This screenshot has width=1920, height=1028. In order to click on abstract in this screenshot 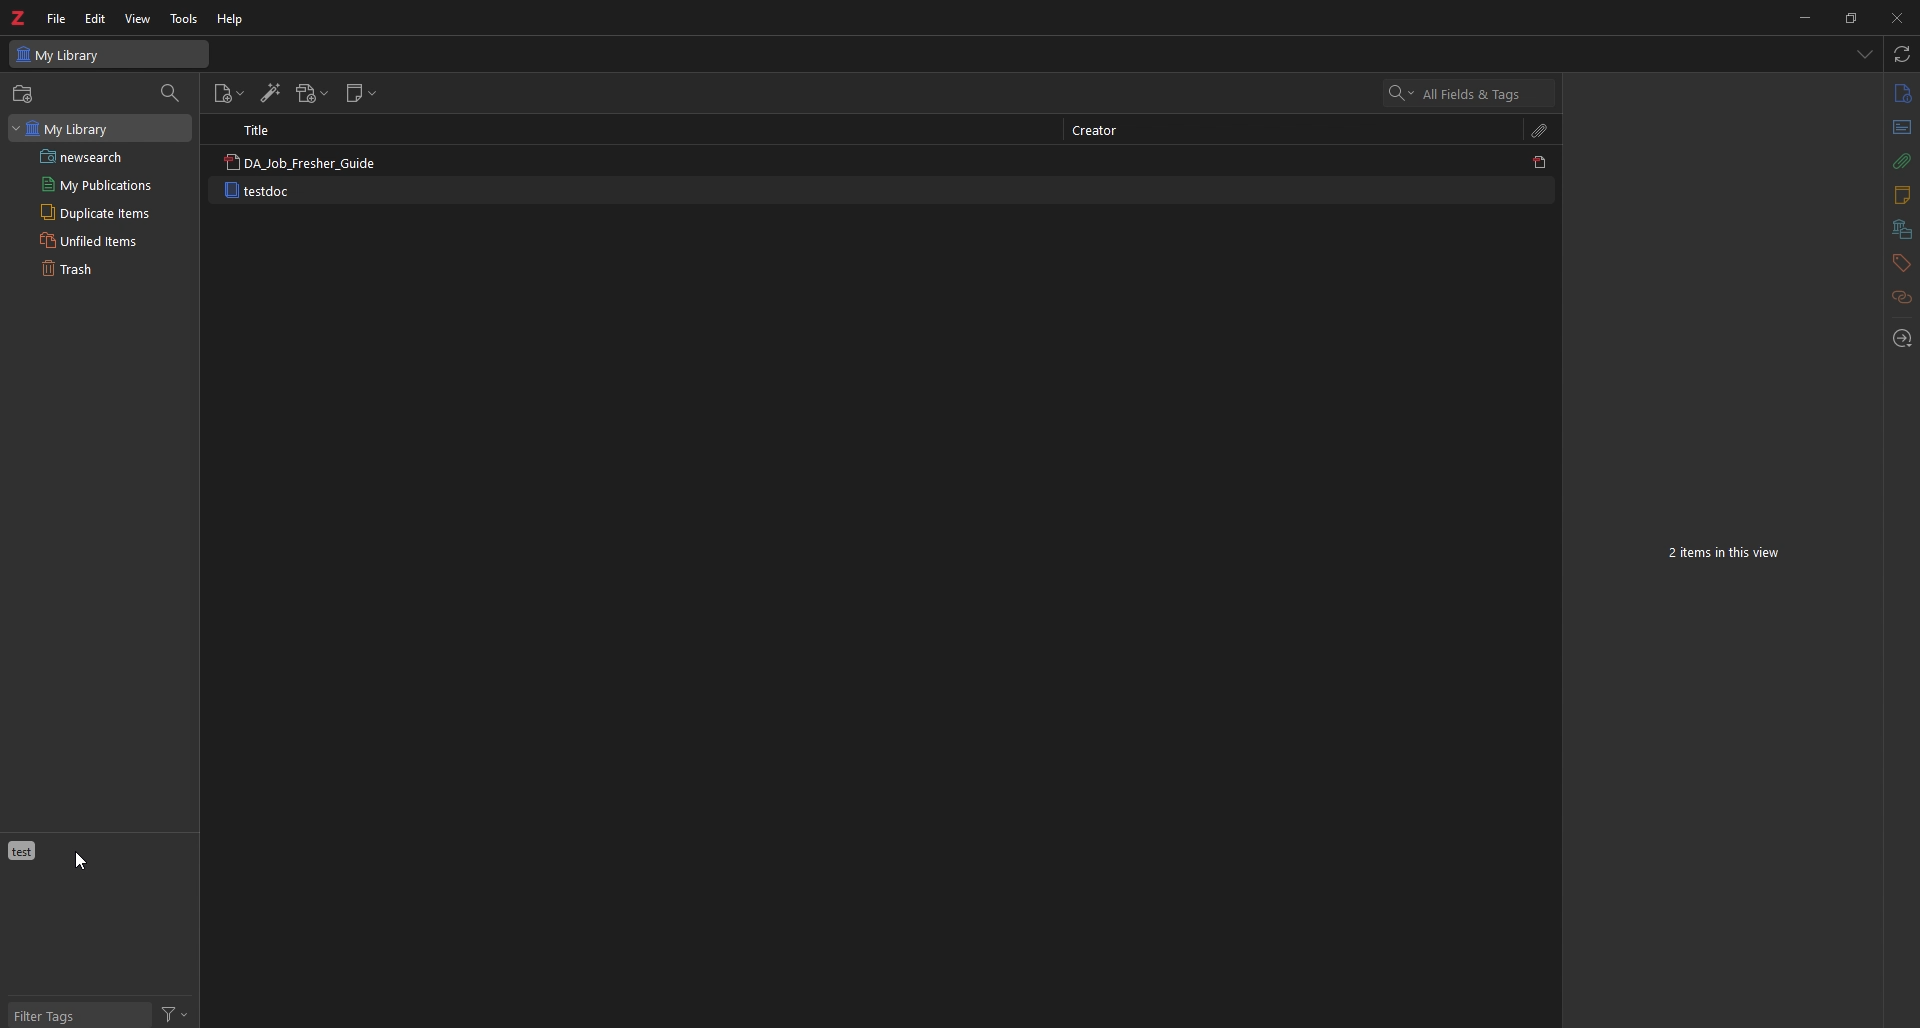, I will do `click(1903, 127)`.